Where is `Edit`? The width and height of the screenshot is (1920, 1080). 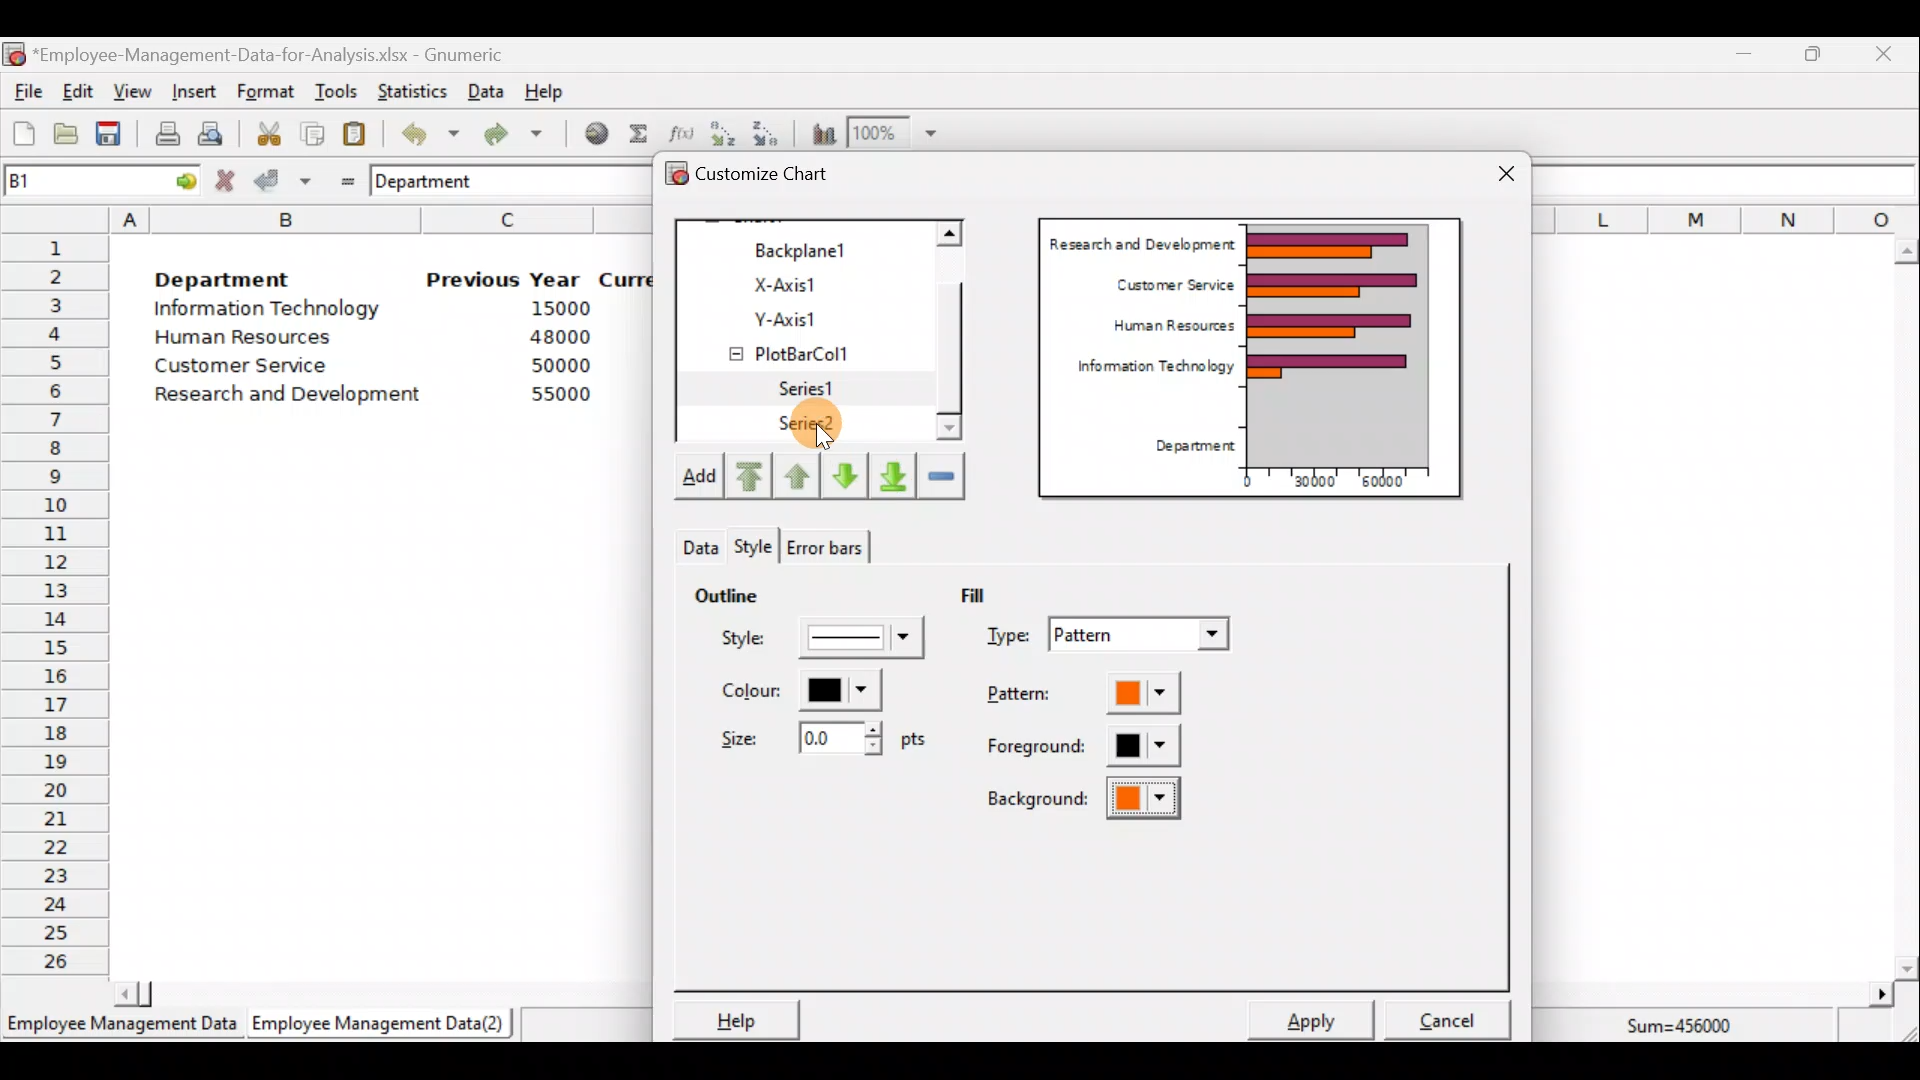 Edit is located at coordinates (79, 93).